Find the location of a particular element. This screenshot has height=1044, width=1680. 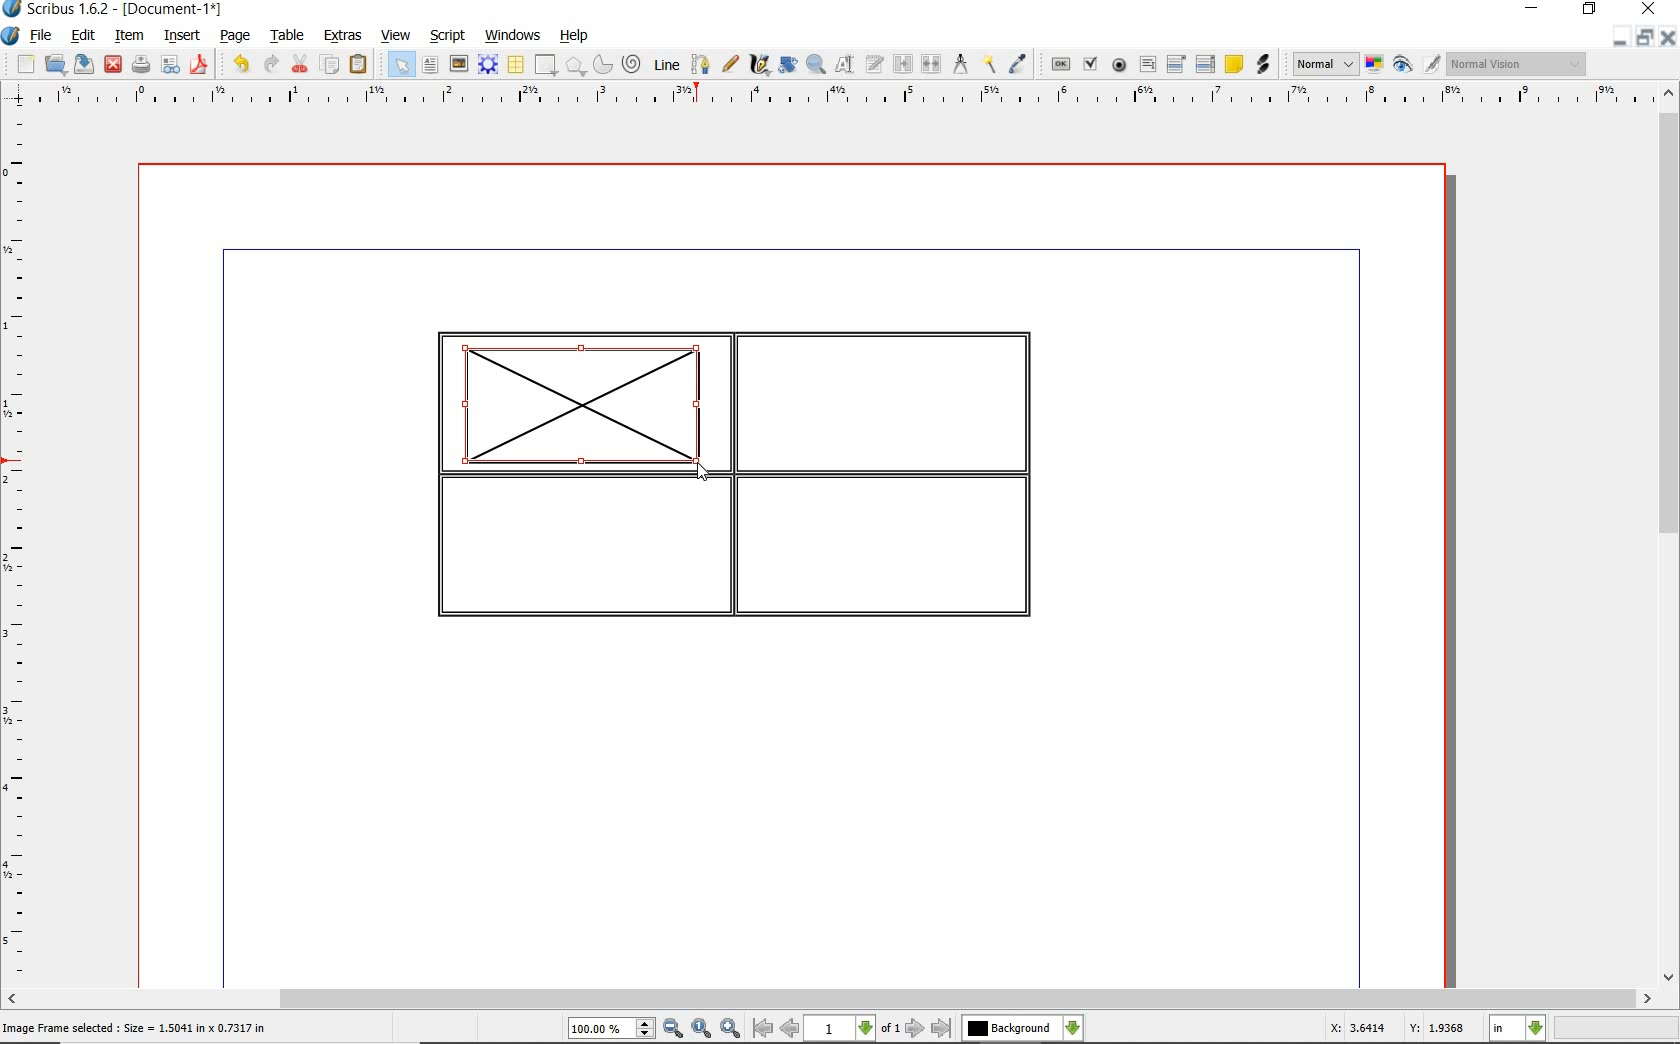

close is located at coordinates (112, 63).